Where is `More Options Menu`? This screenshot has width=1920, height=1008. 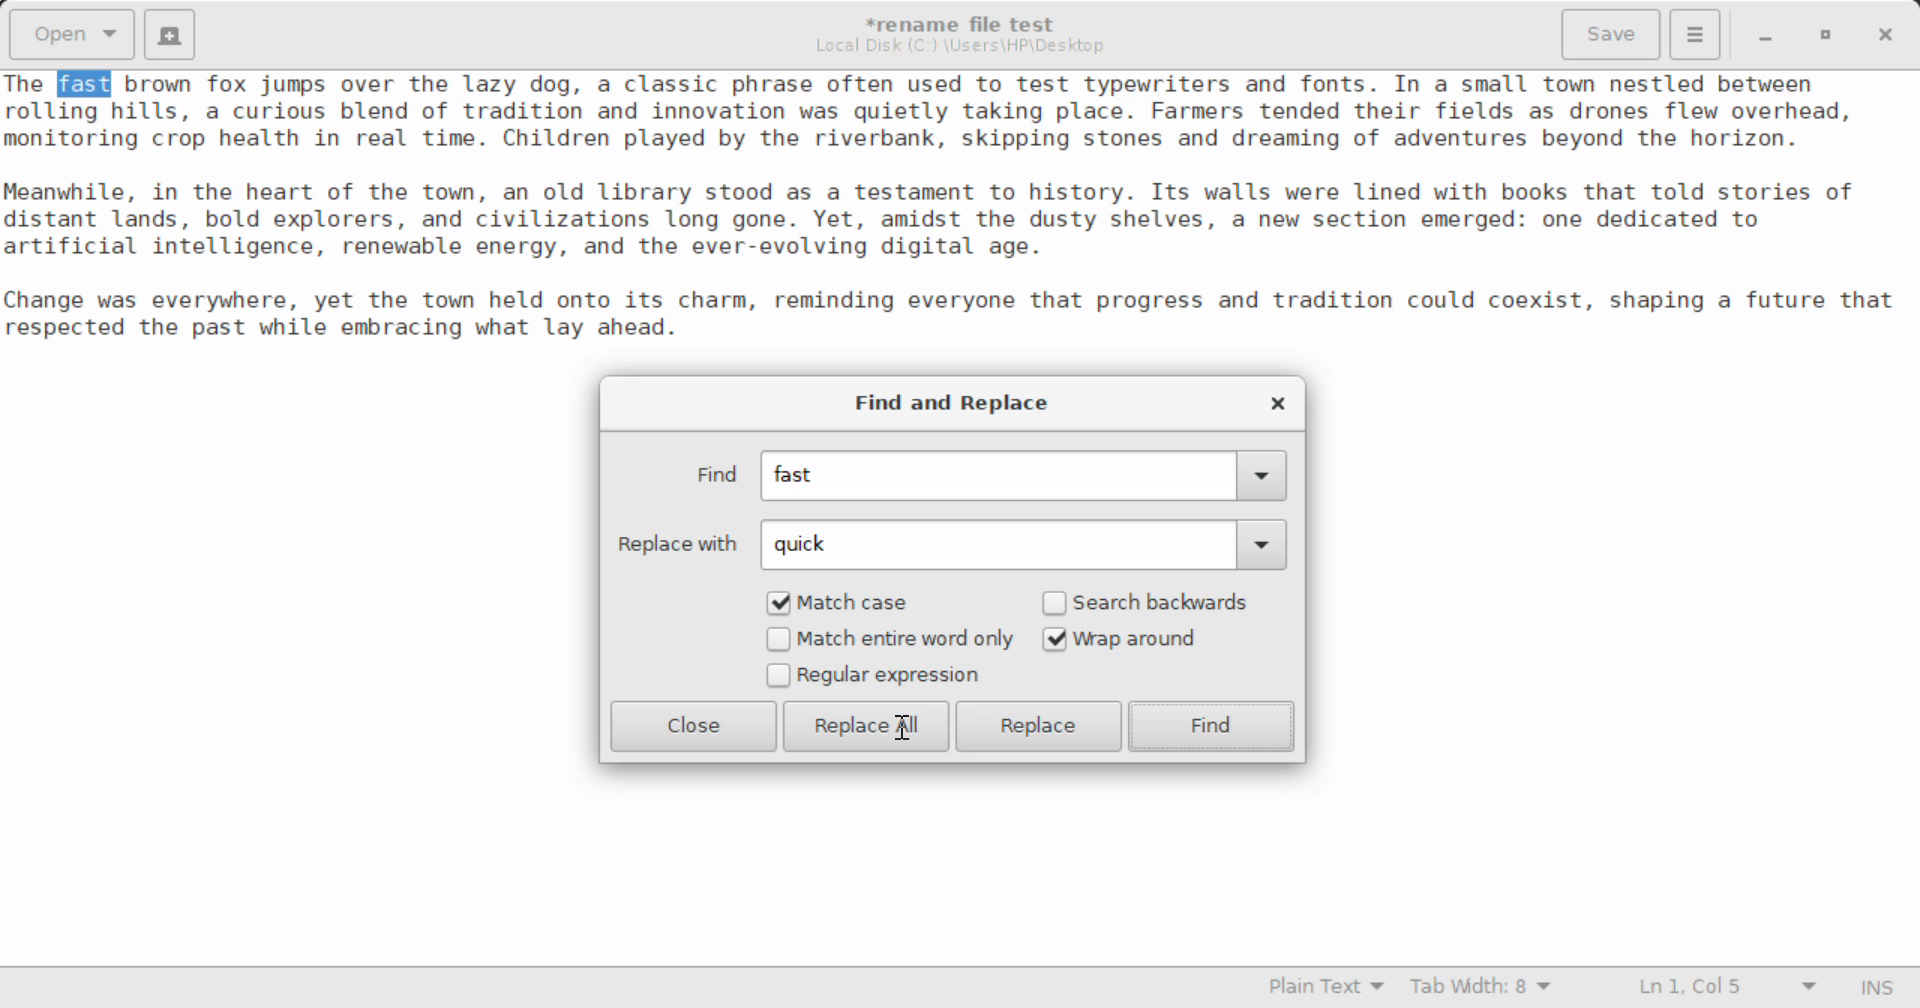 More Options Menu is located at coordinates (1696, 35).